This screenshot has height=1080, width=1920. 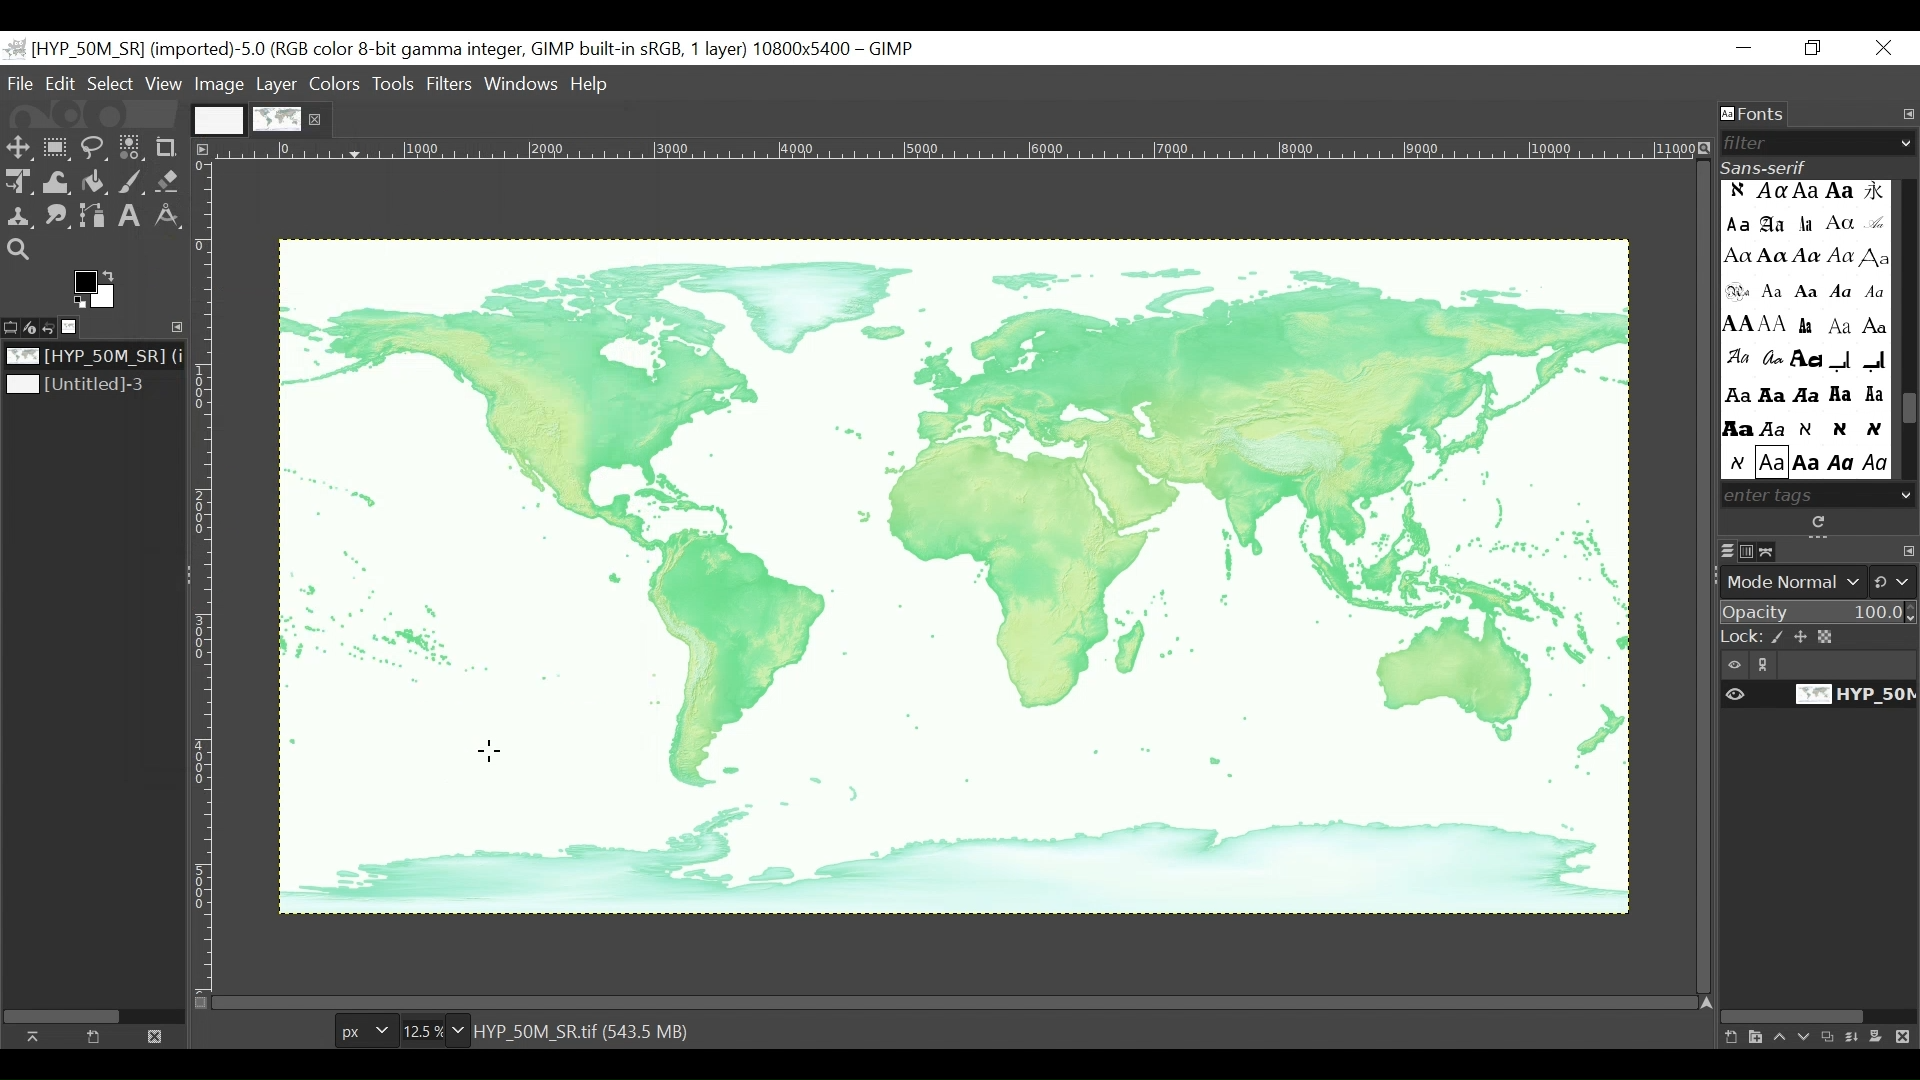 What do you see at coordinates (130, 218) in the screenshot?
I see `Text Tool` at bounding box center [130, 218].